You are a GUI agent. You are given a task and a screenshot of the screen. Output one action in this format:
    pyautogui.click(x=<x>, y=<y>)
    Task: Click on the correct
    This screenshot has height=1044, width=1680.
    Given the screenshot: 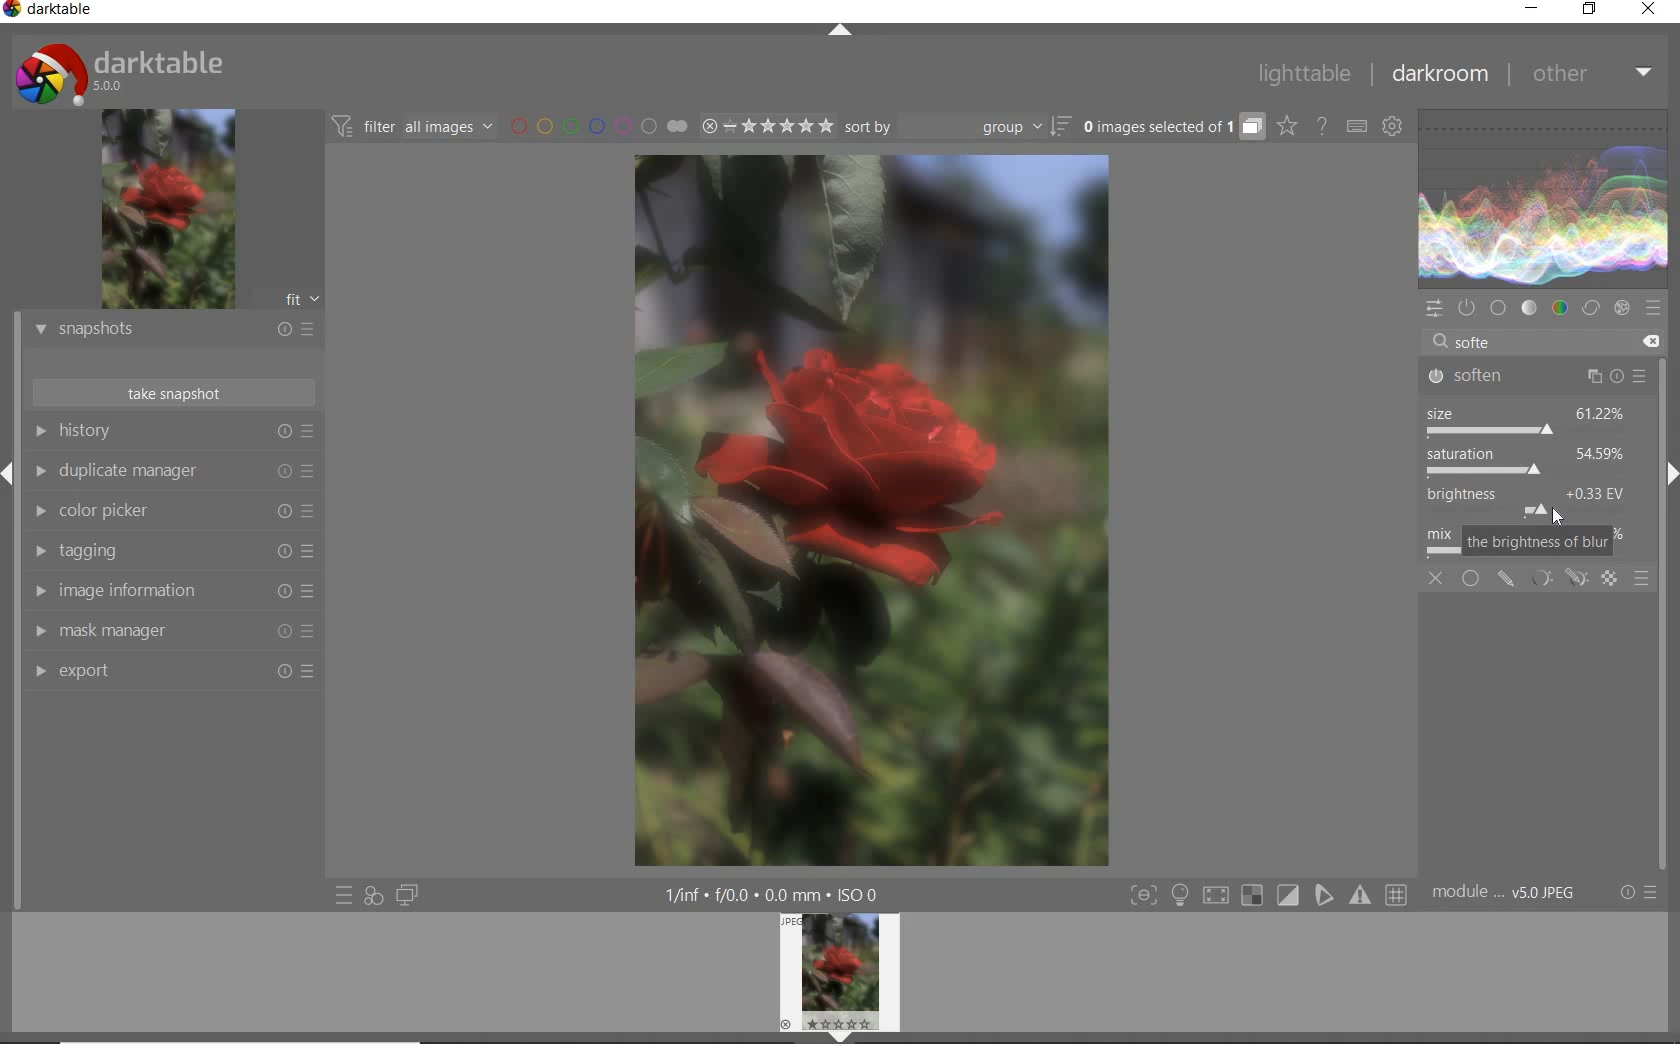 What is the action you would take?
    pyautogui.click(x=1590, y=309)
    